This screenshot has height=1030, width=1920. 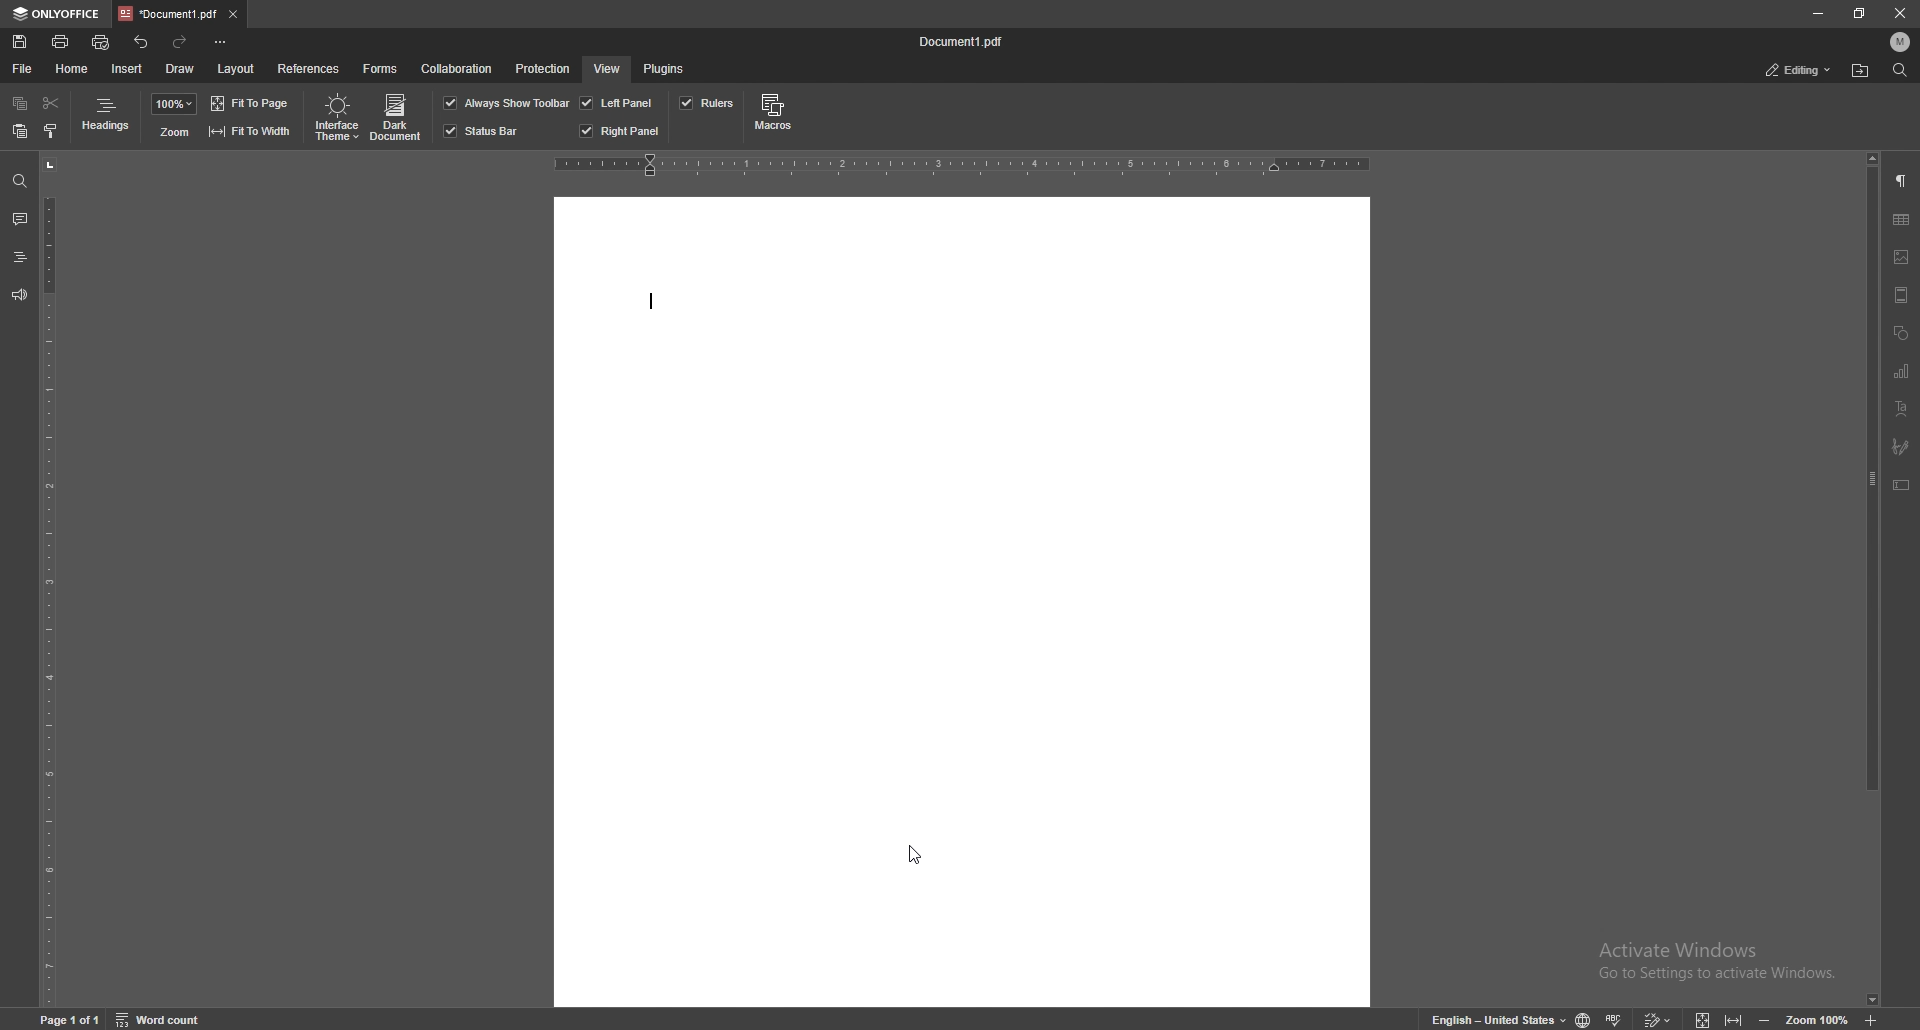 What do you see at coordinates (1902, 182) in the screenshot?
I see `paragraph` at bounding box center [1902, 182].